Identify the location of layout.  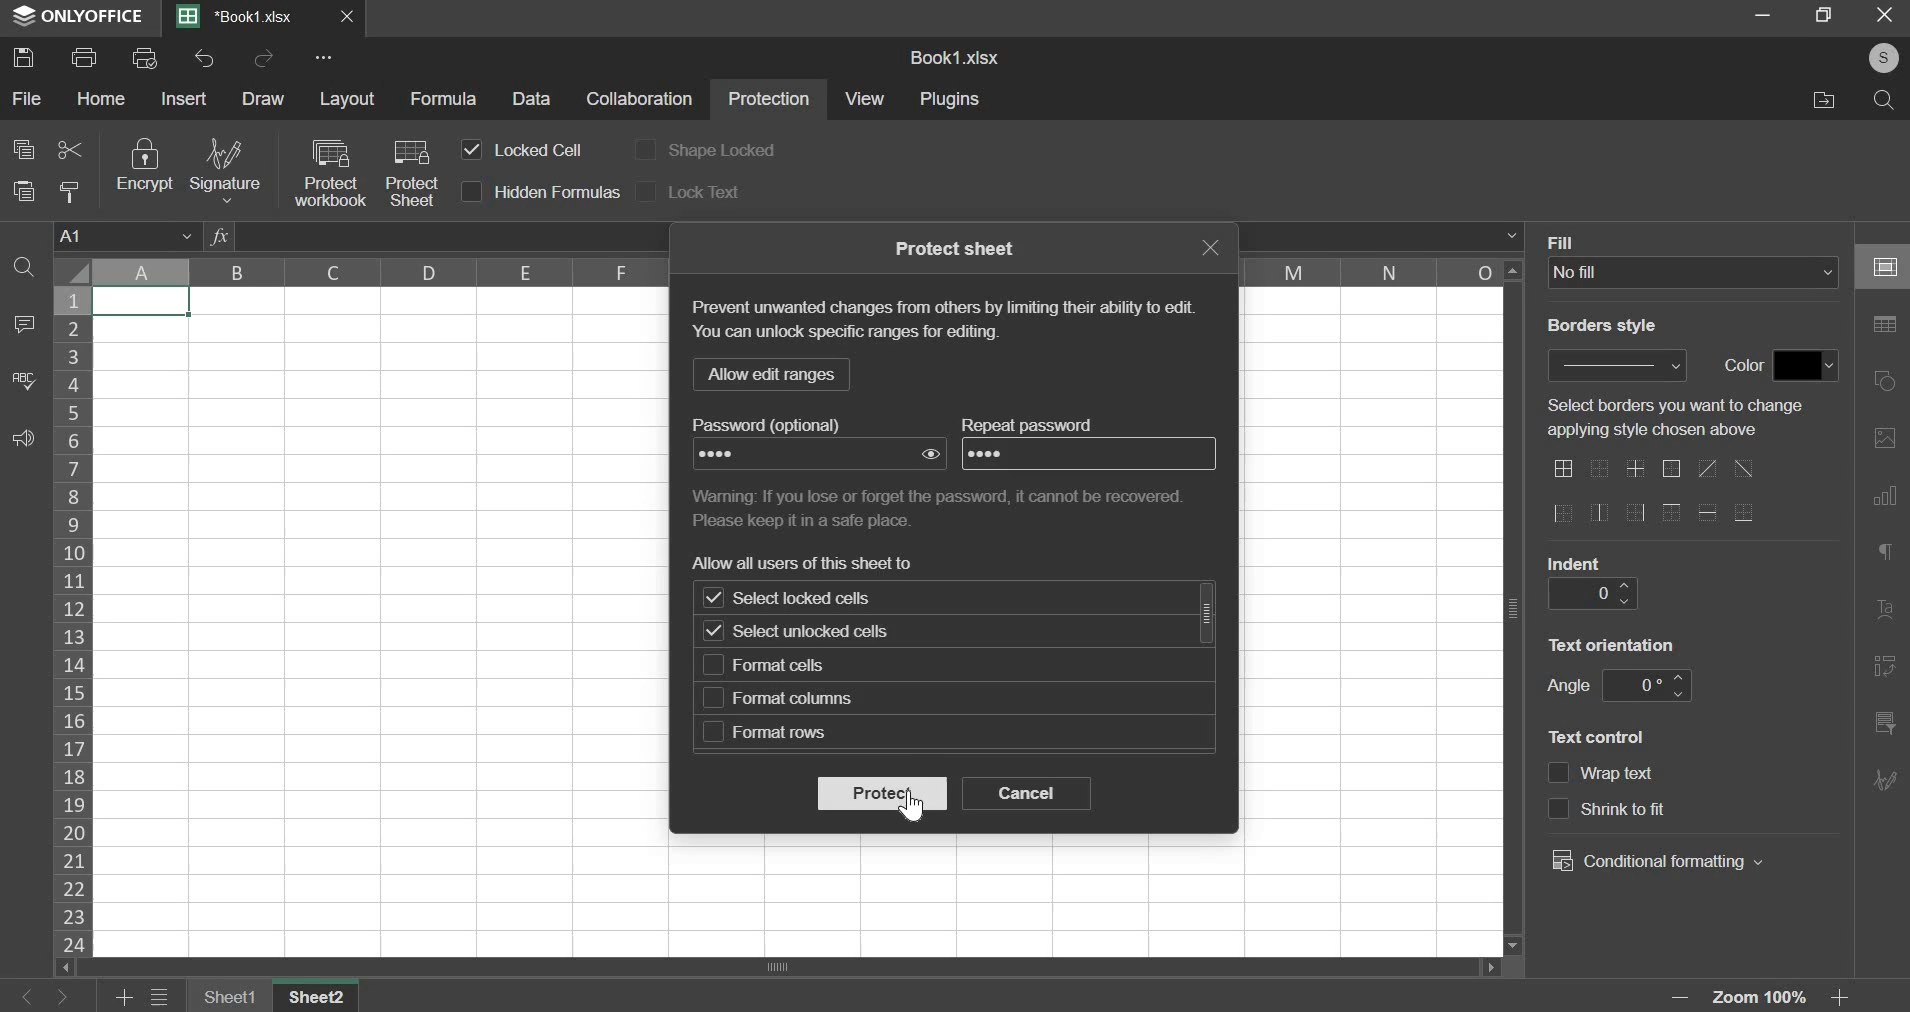
(348, 98).